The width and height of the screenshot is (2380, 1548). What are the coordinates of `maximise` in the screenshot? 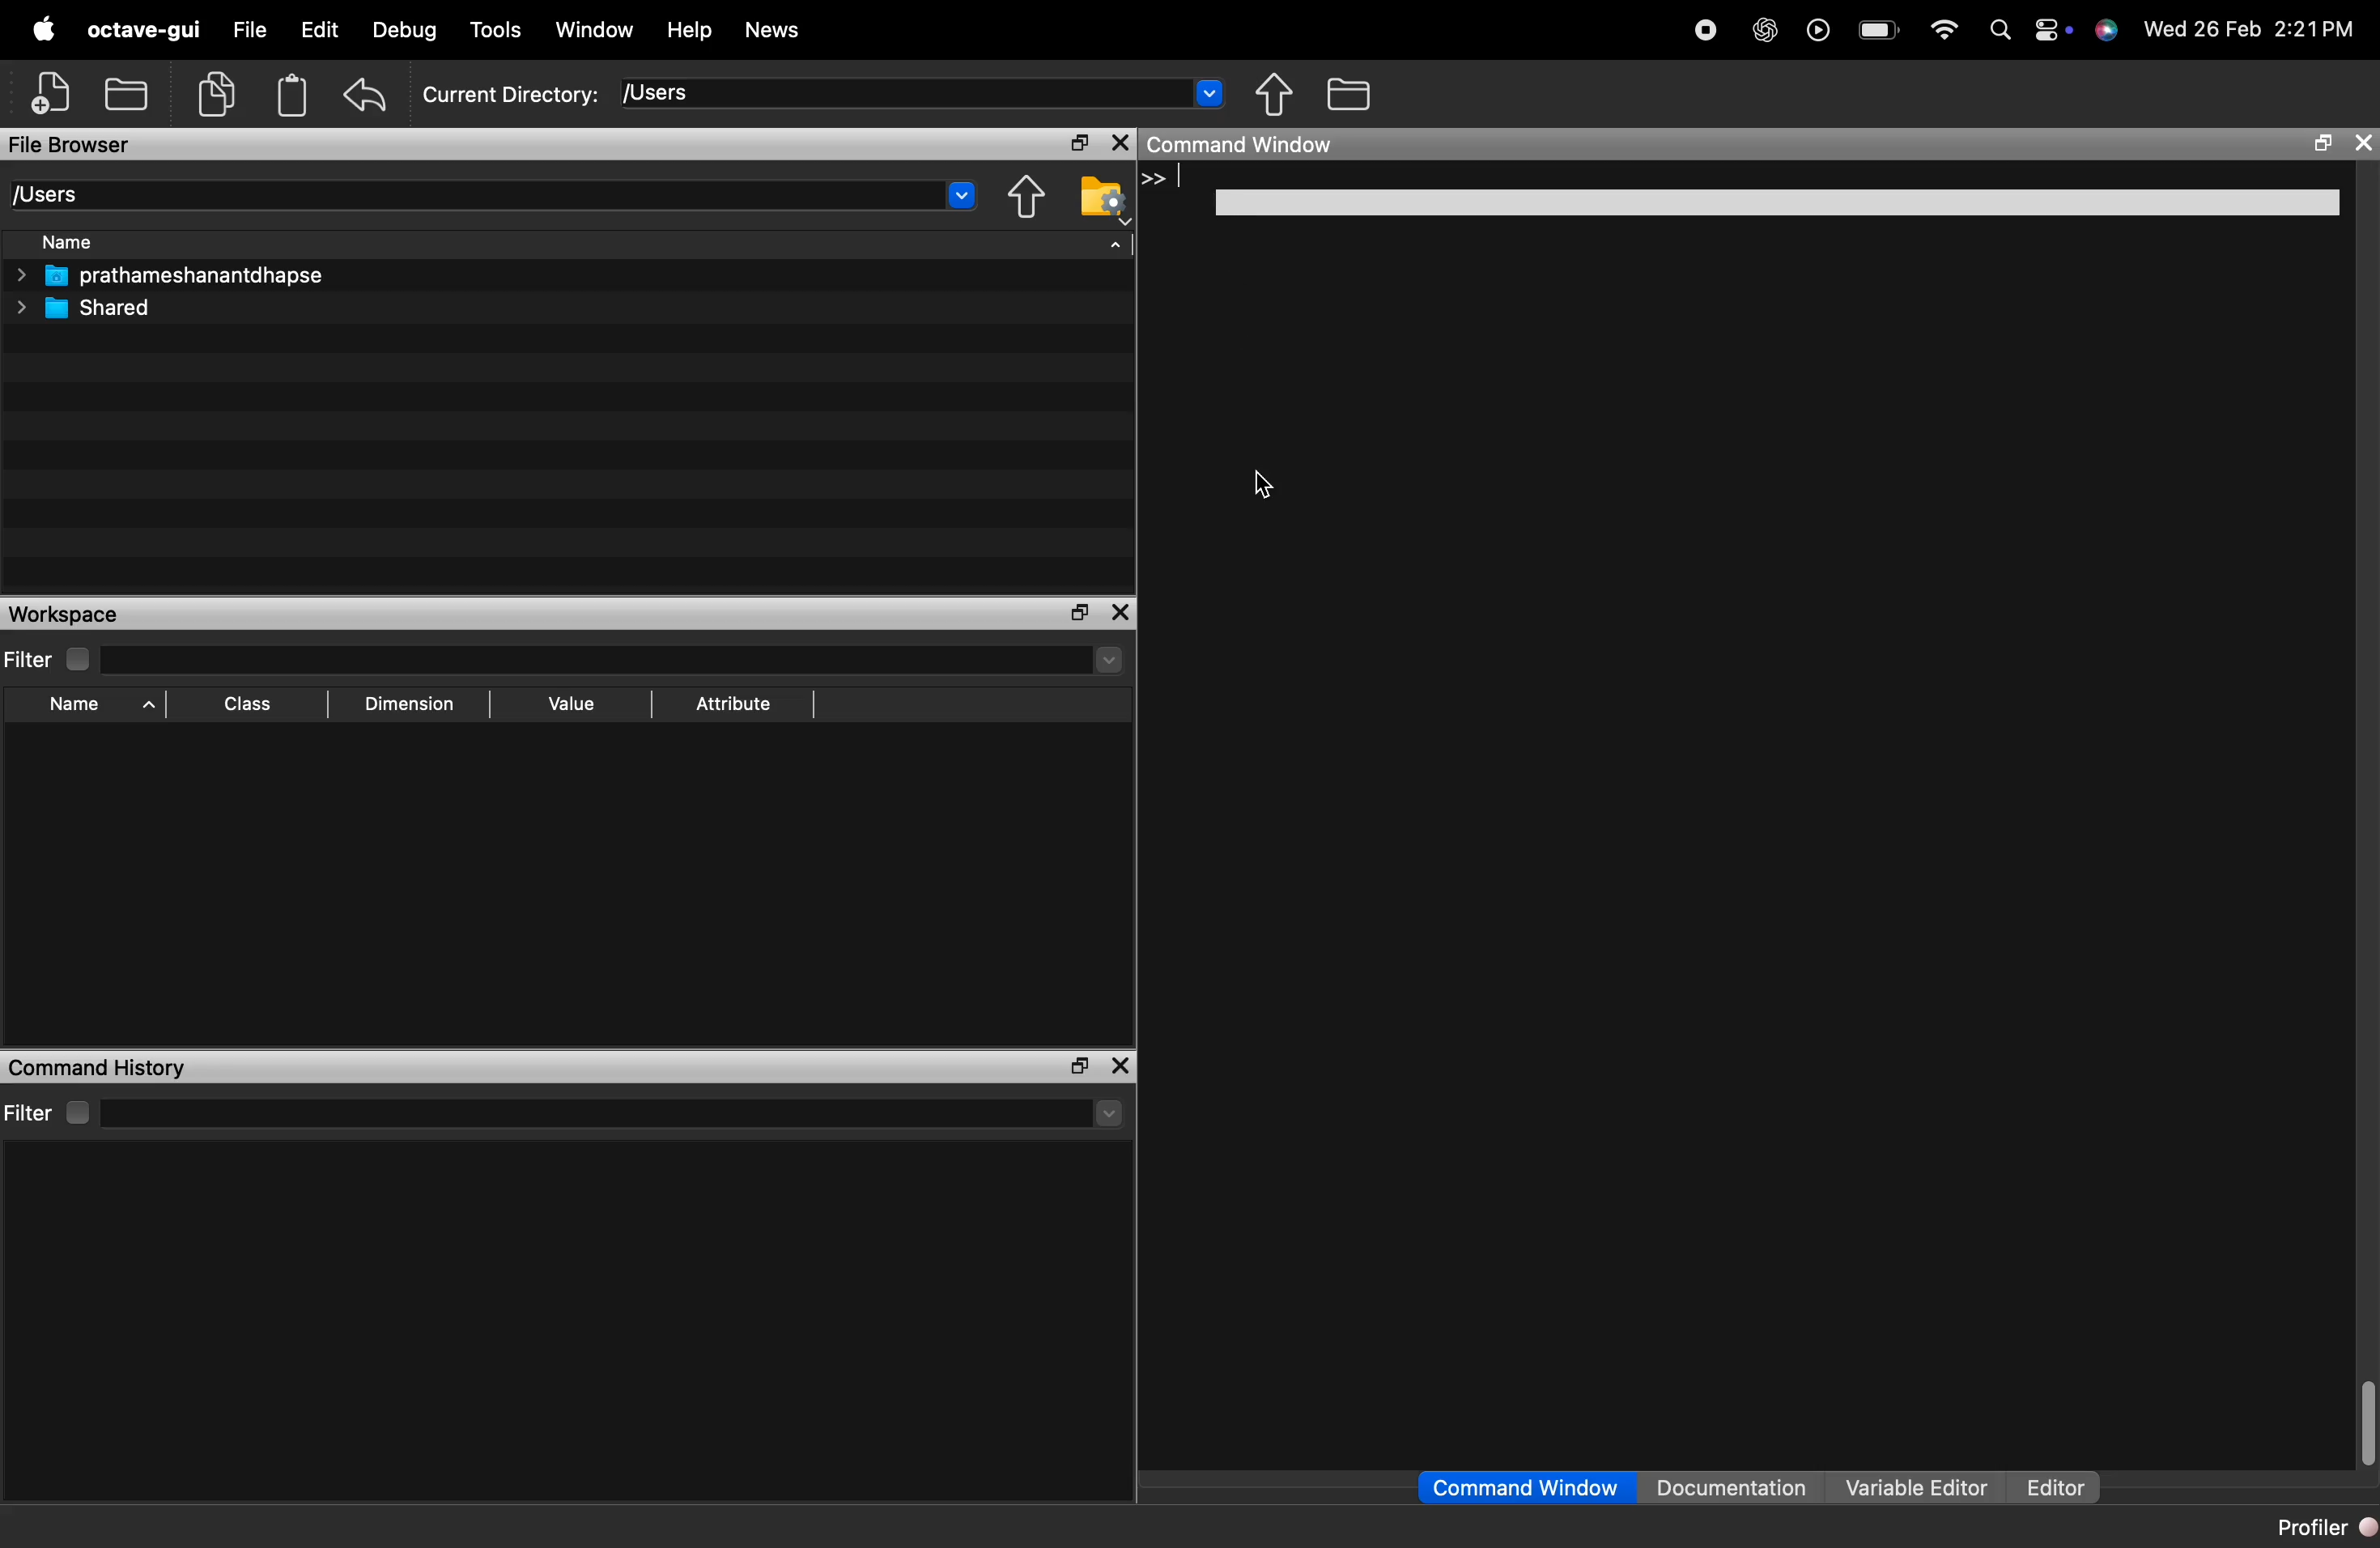 It's located at (1075, 1061).